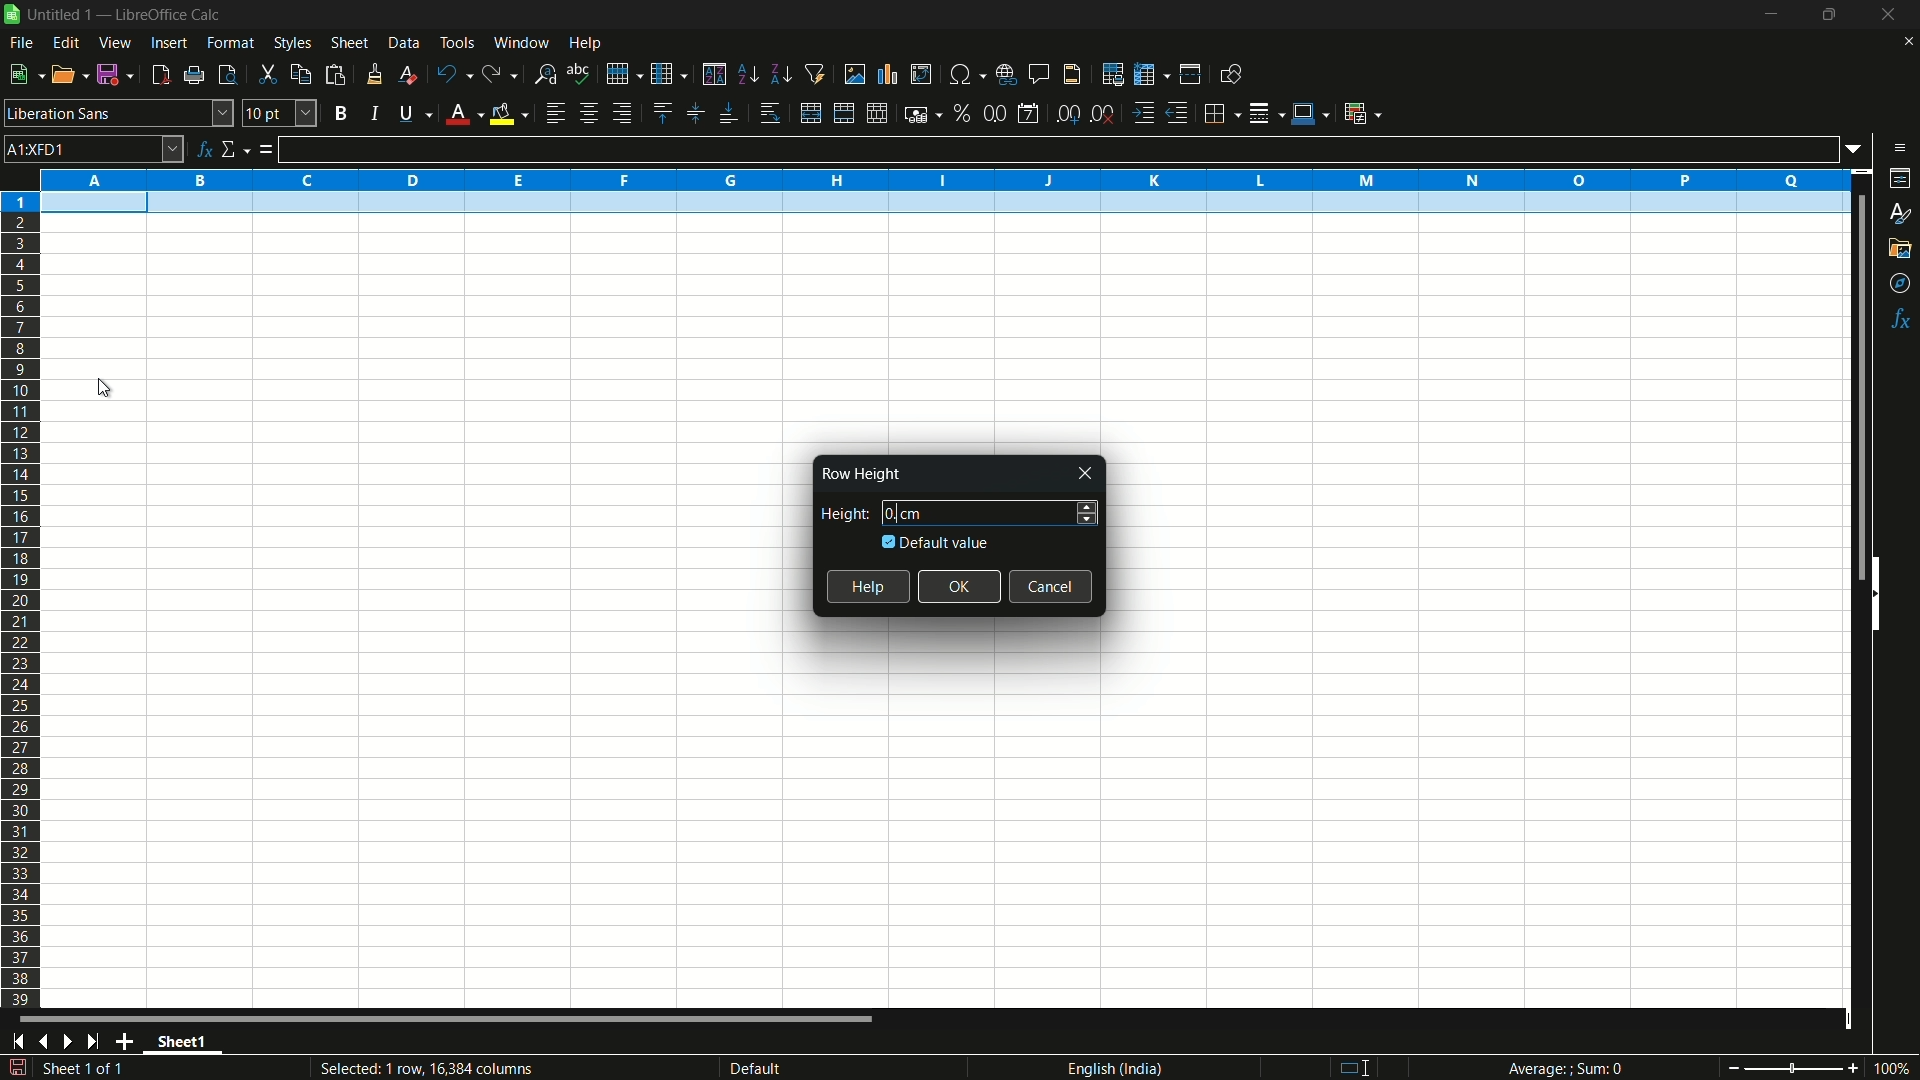 Image resolution: width=1920 pixels, height=1080 pixels. What do you see at coordinates (1040, 74) in the screenshot?
I see `insert comment` at bounding box center [1040, 74].